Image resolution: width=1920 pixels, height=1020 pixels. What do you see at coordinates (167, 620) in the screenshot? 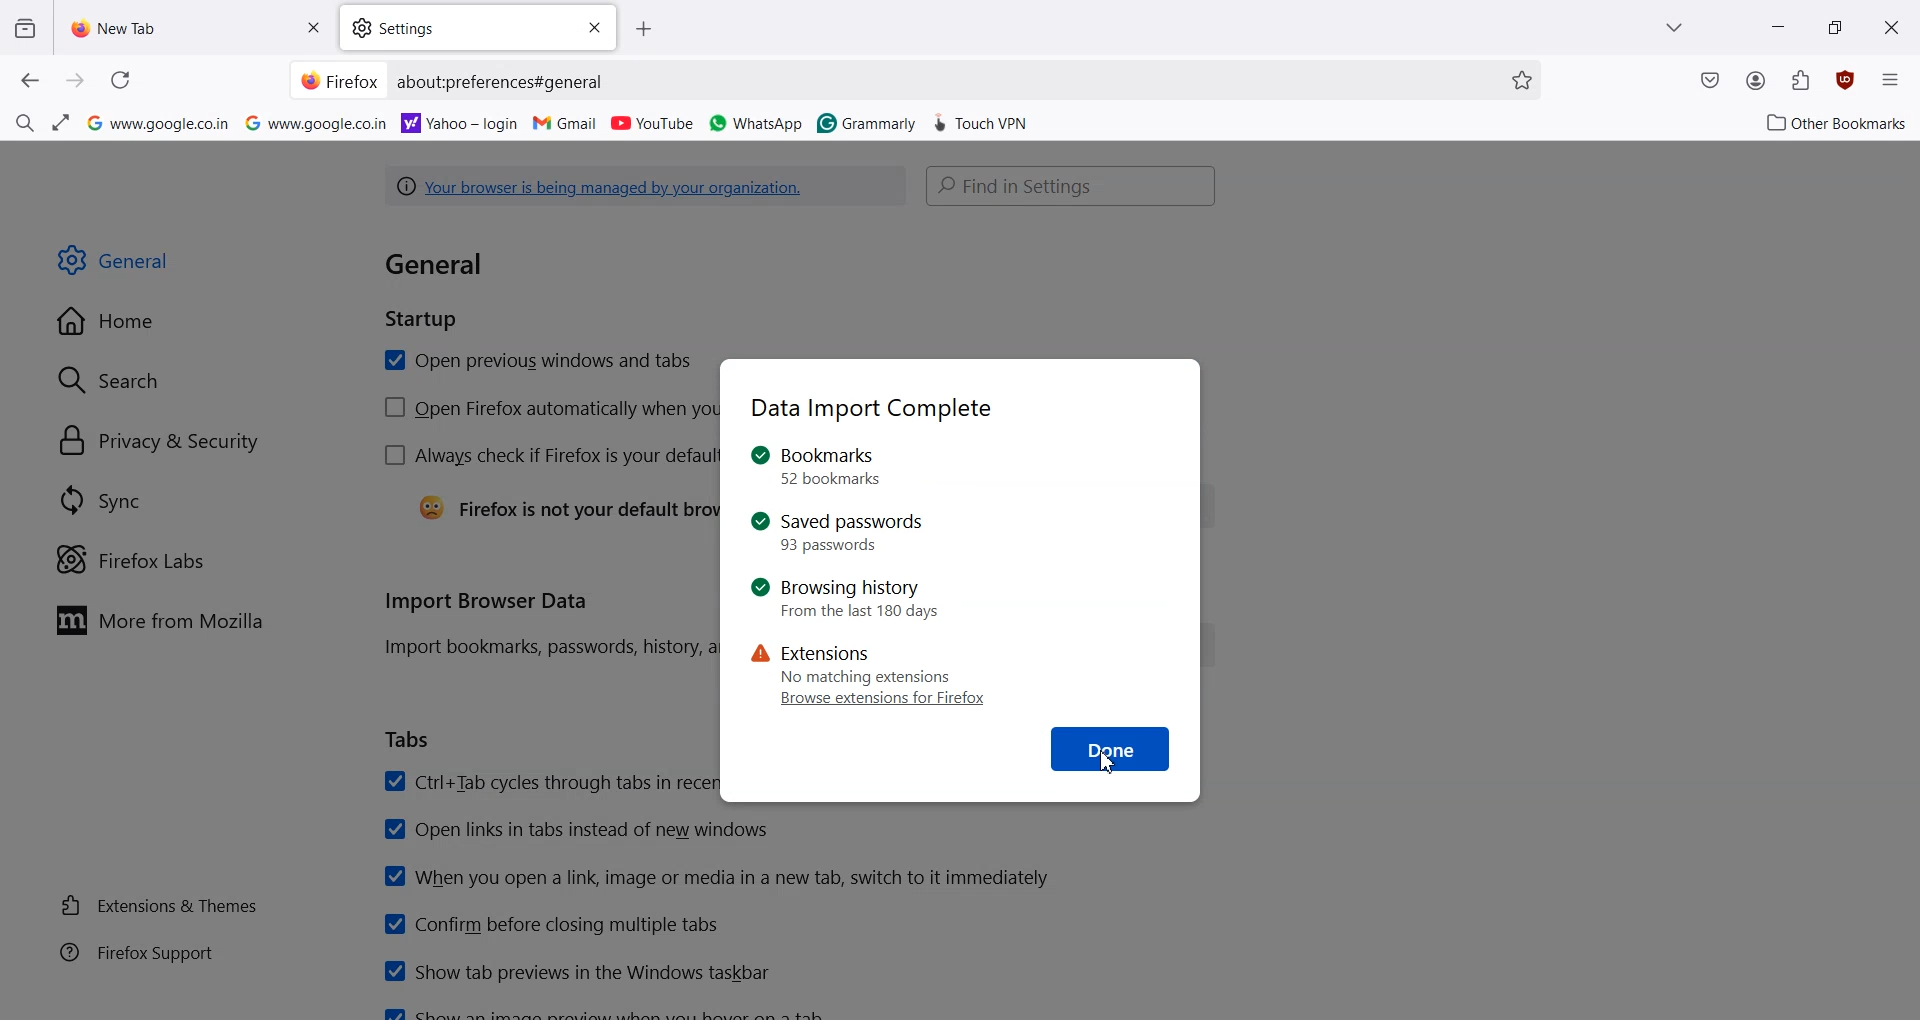
I see `More from Mozilla` at bounding box center [167, 620].